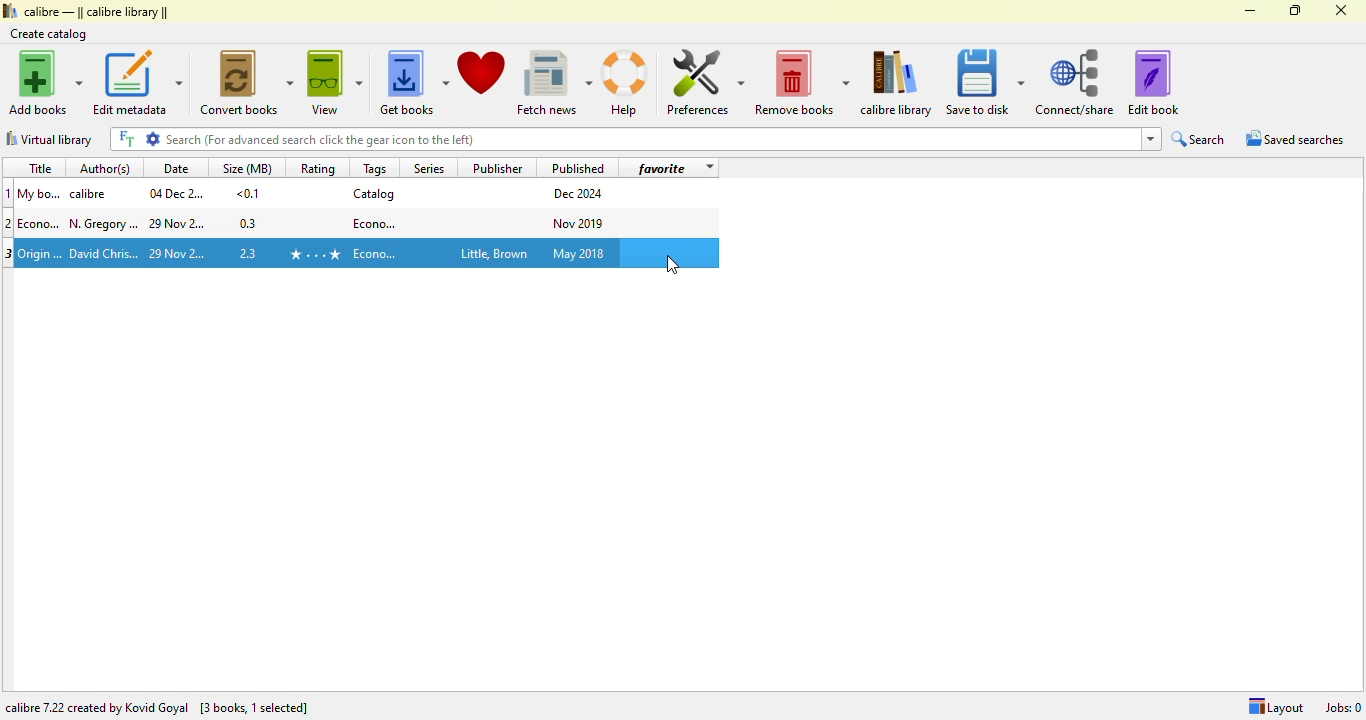 The height and width of the screenshot is (720, 1366). I want to click on title, so click(39, 168).